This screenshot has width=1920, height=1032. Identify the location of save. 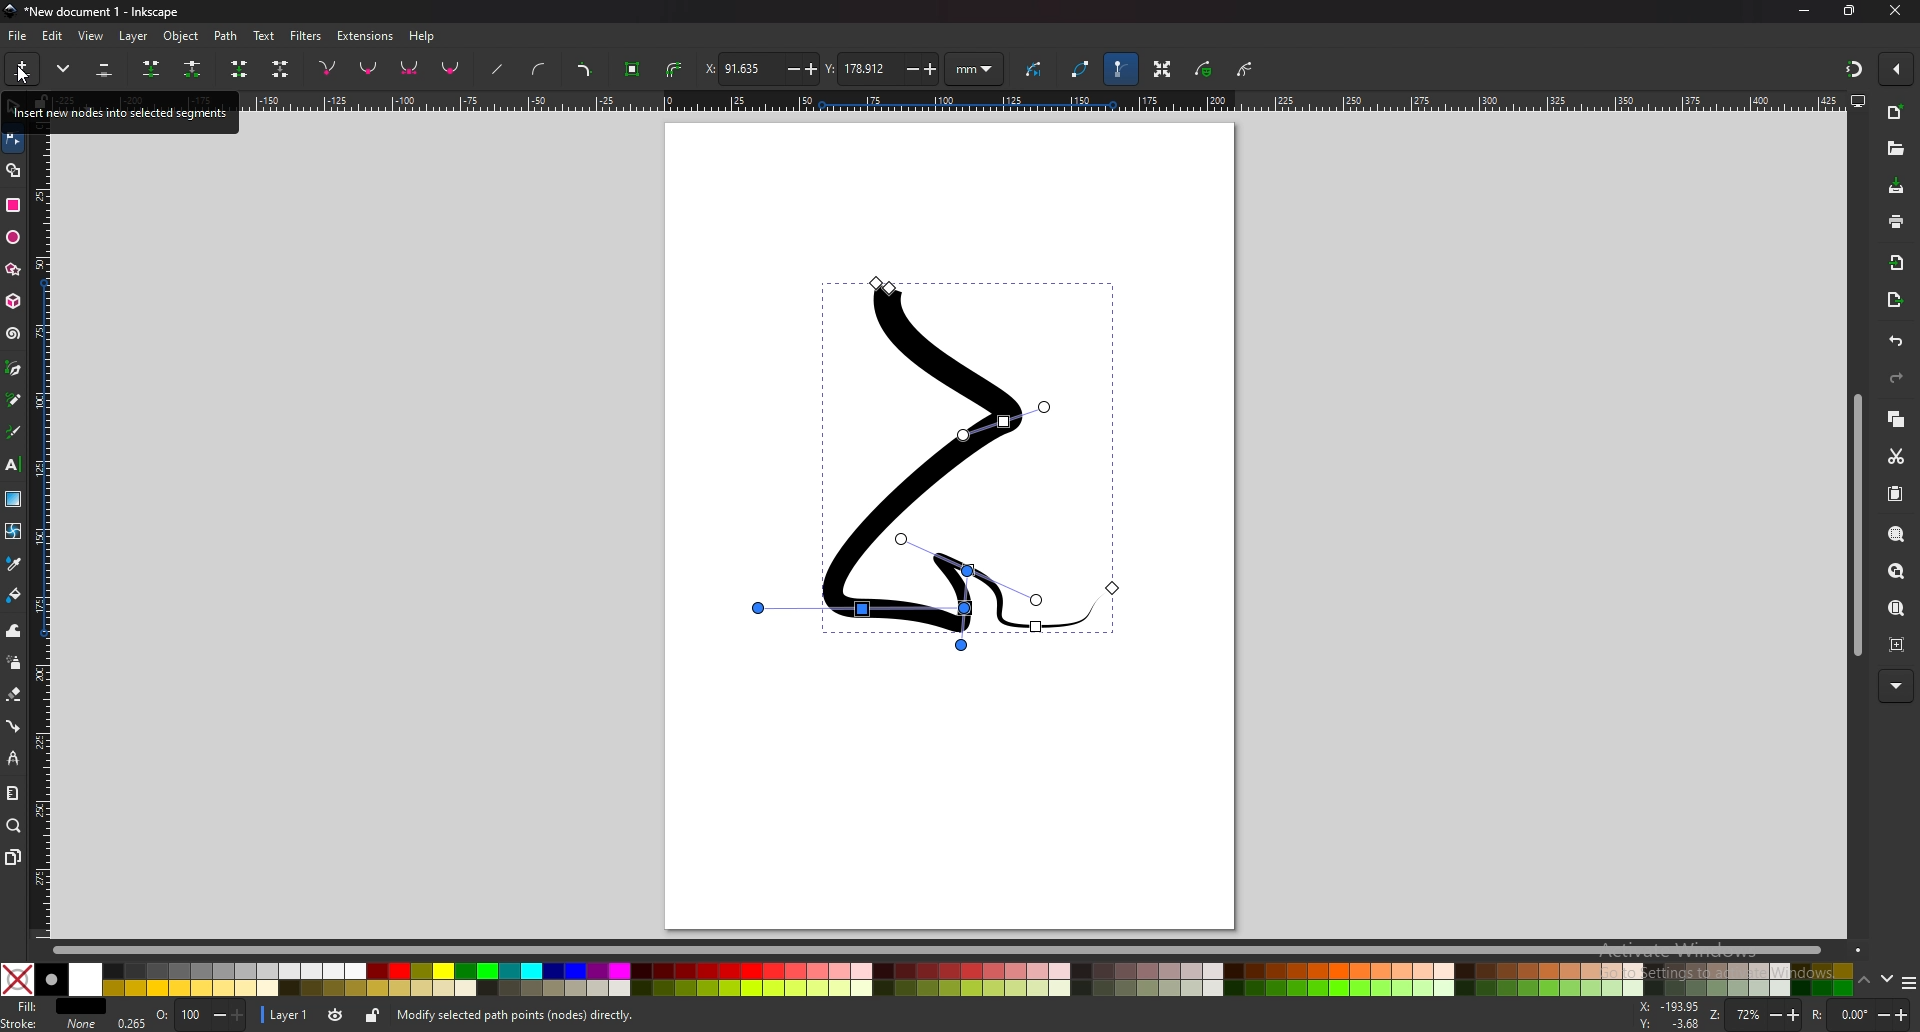
(1895, 188).